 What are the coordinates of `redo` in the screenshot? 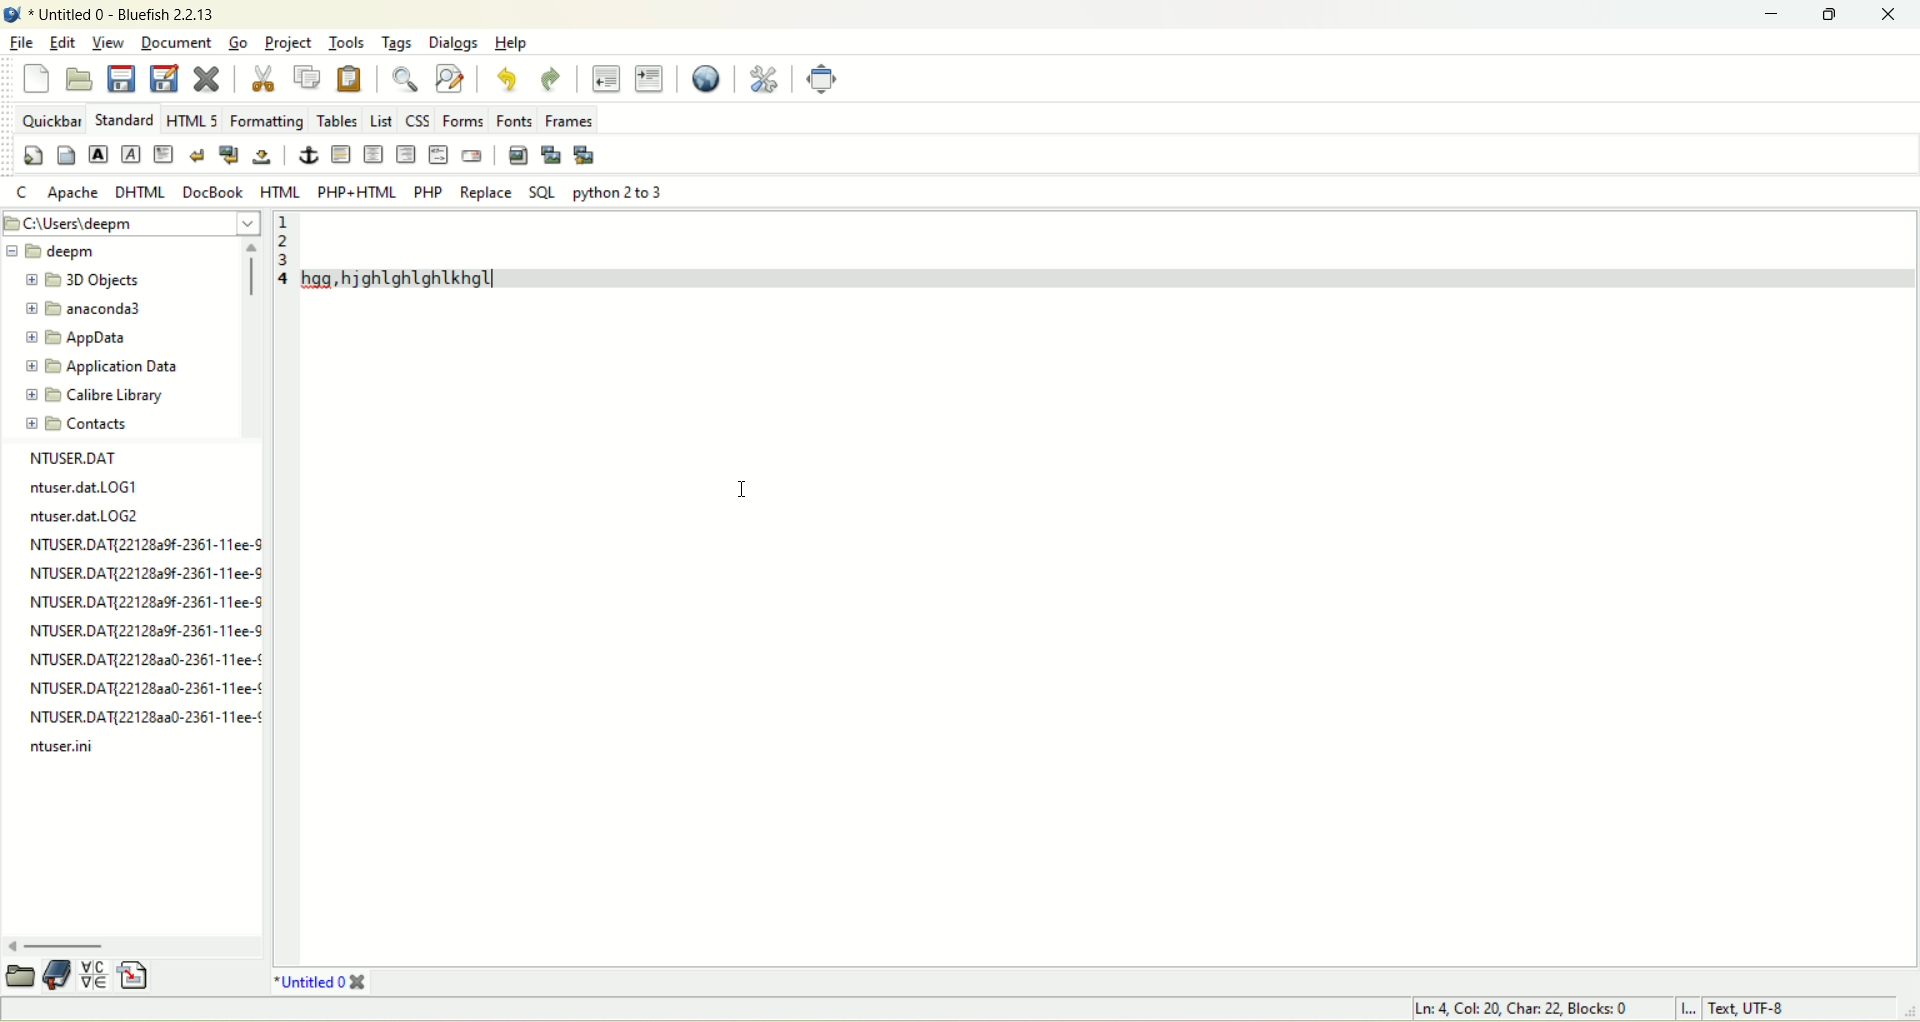 It's located at (552, 80).